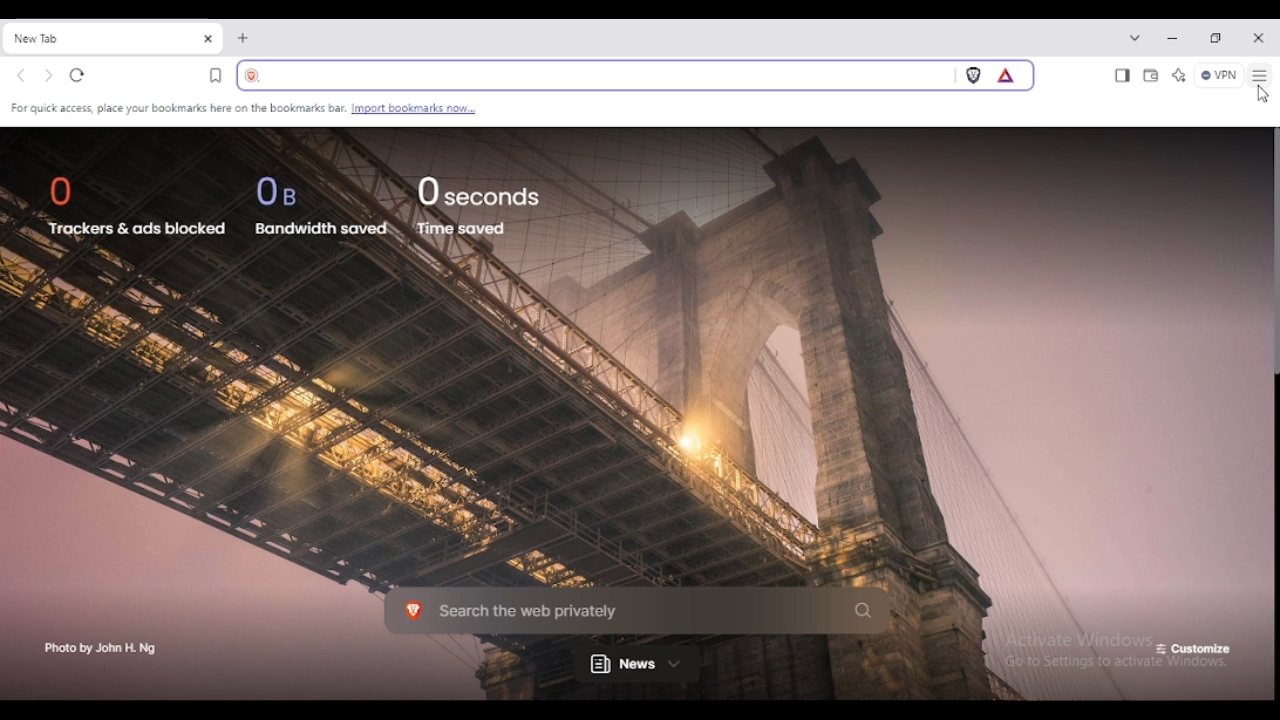 The height and width of the screenshot is (720, 1280). Describe the element at coordinates (1151, 77) in the screenshot. I see `wallet` at that location.